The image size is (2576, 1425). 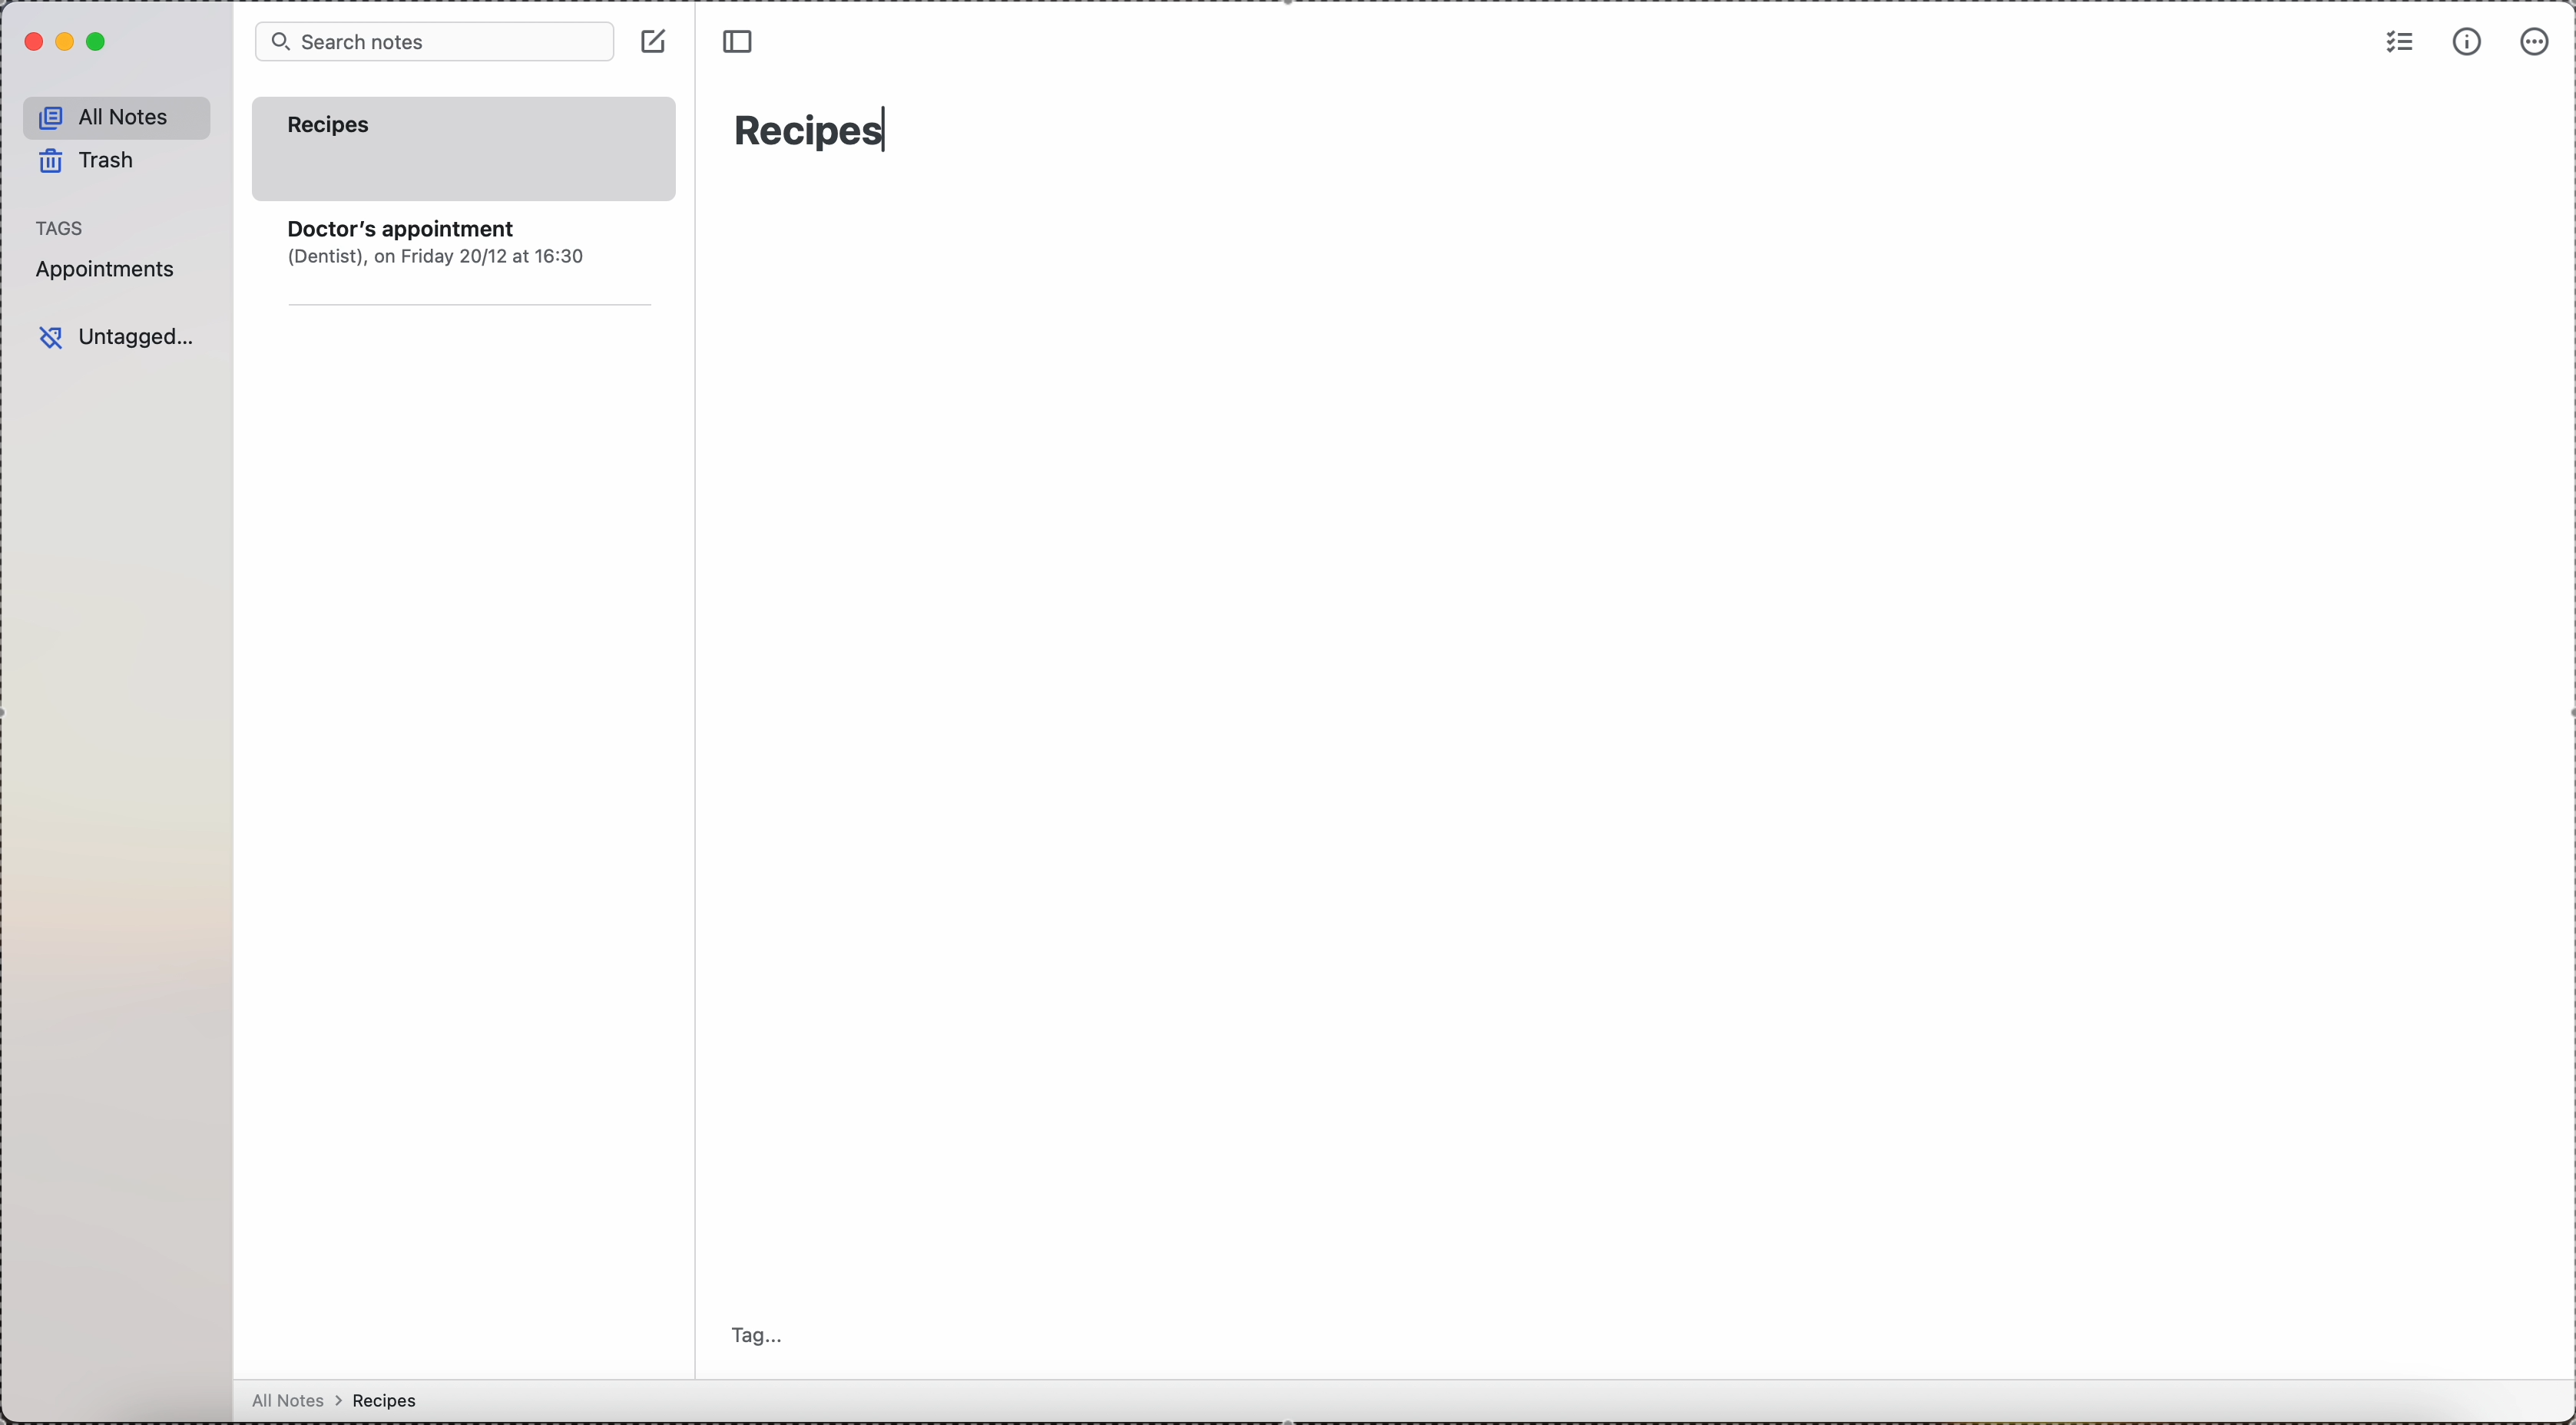 I want to click on appointments tag, so click(x=111, y=274).